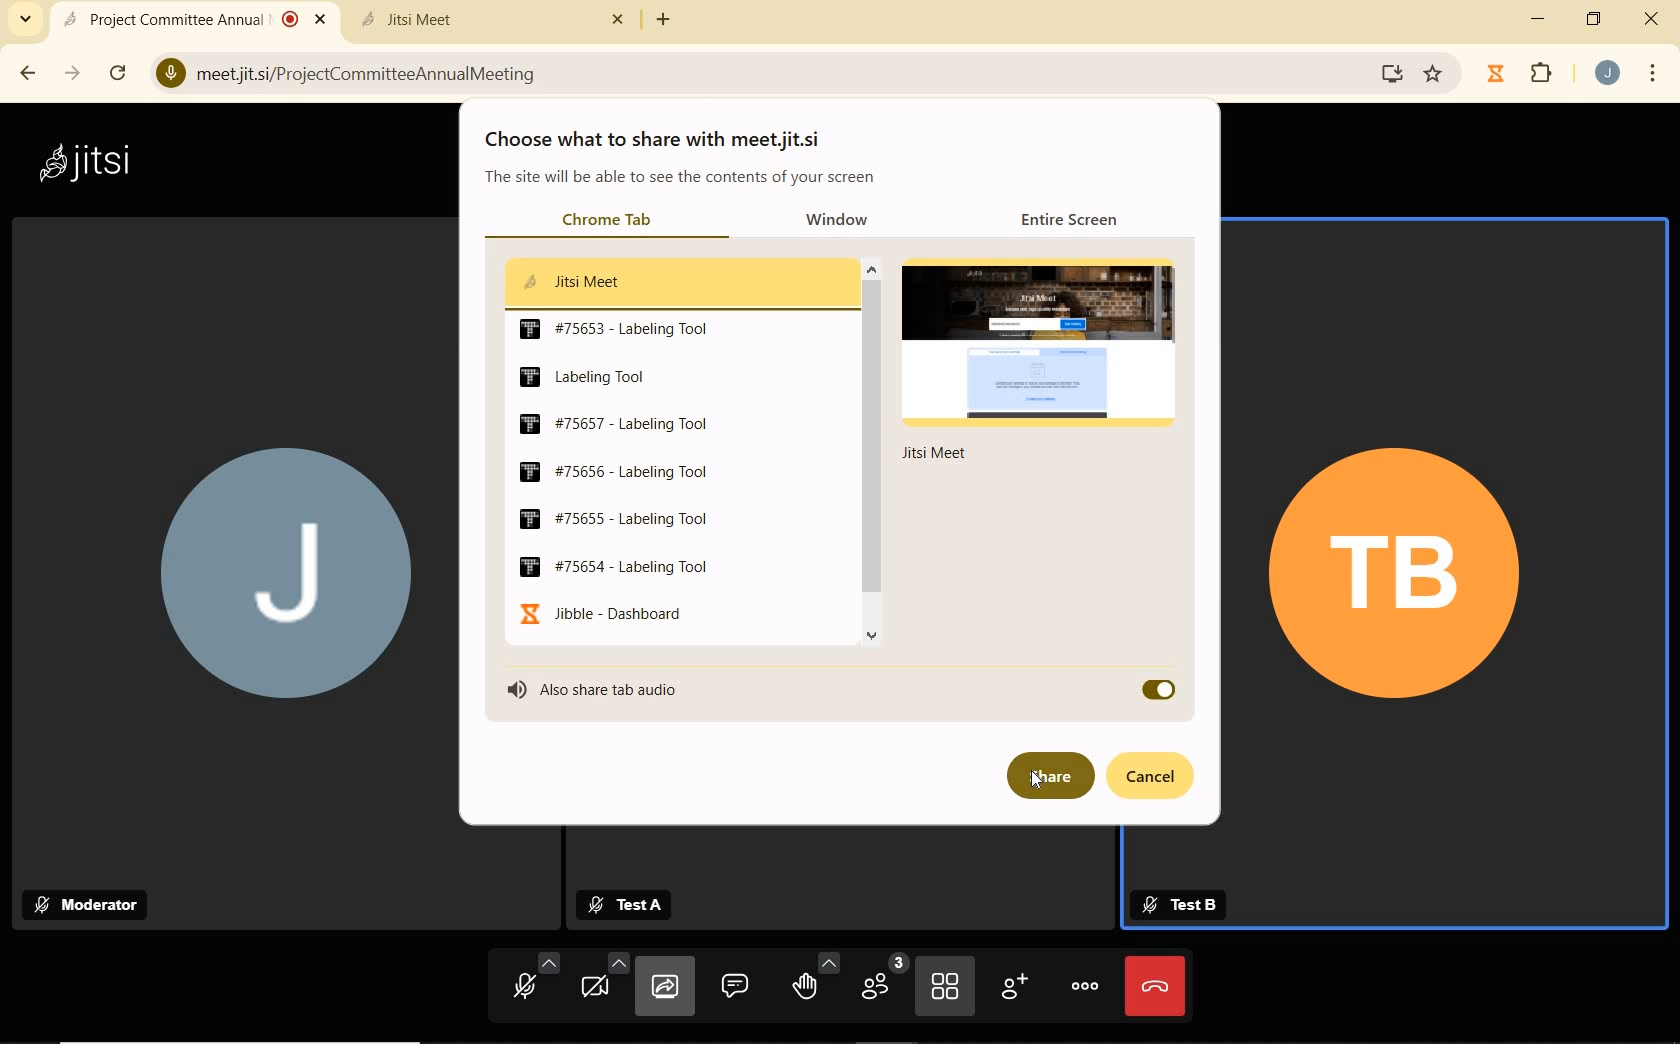  Describe the element at coordinates (848, 221) in the screenshot. I see `WINDOW` at that location.